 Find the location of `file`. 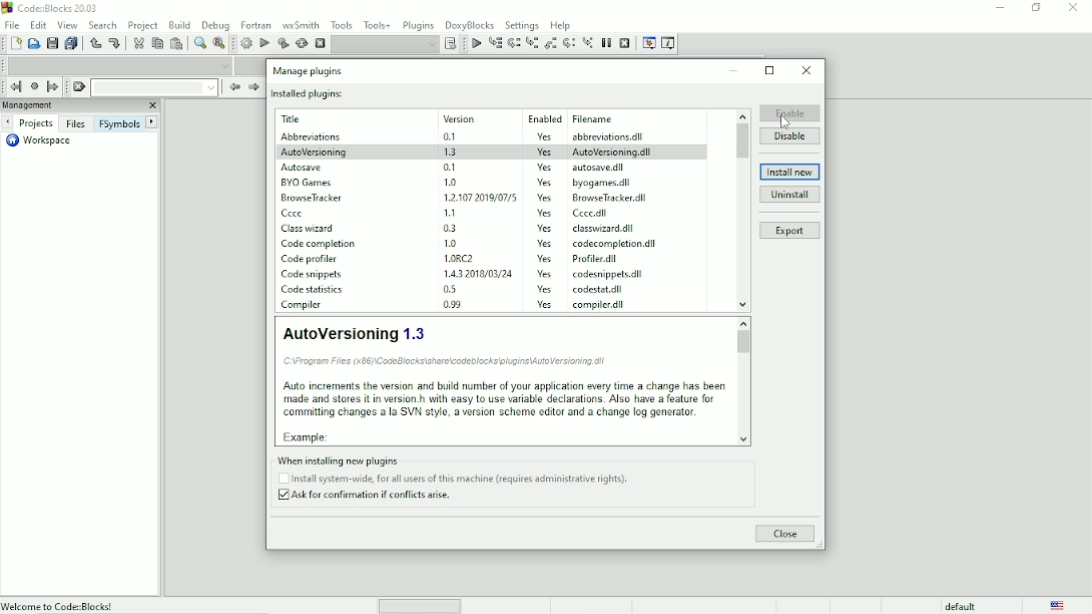

file is located at coordinates (616, 167).